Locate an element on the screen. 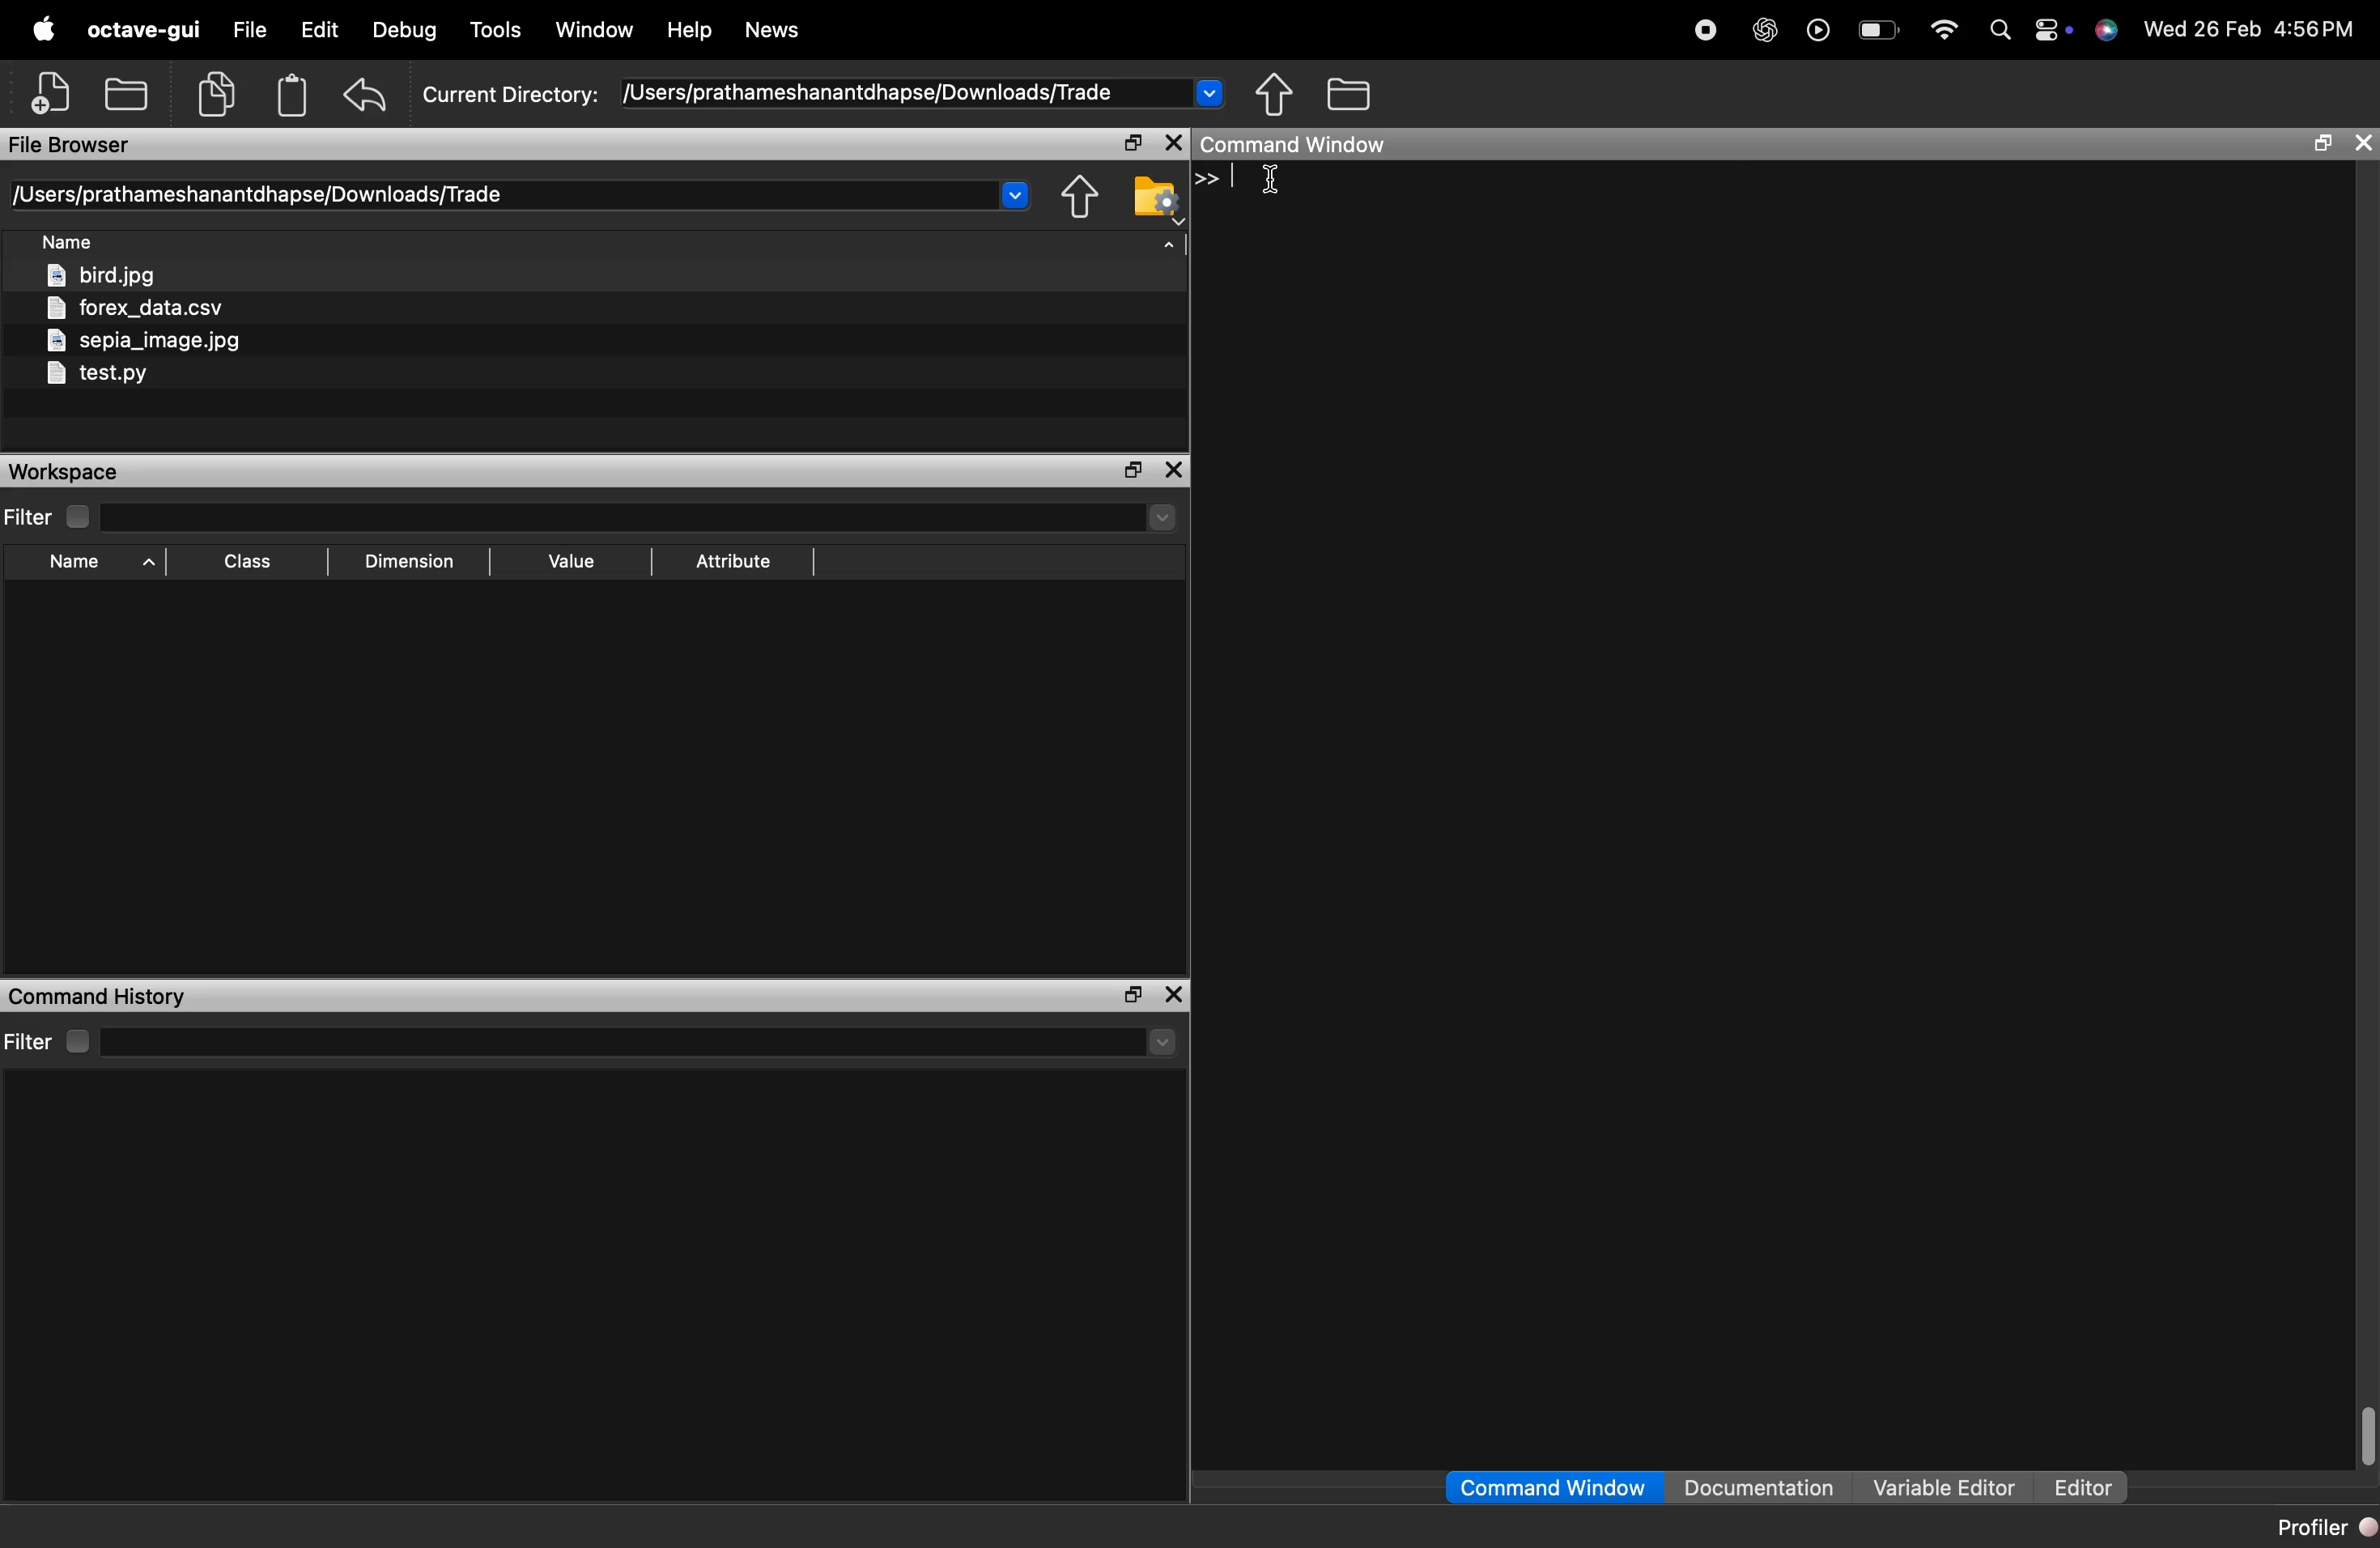 This screenshot has width=2380, height=1548. /Users/prathameshanantdhapse/Downloads/Trade is located at coordinates (869, 93).